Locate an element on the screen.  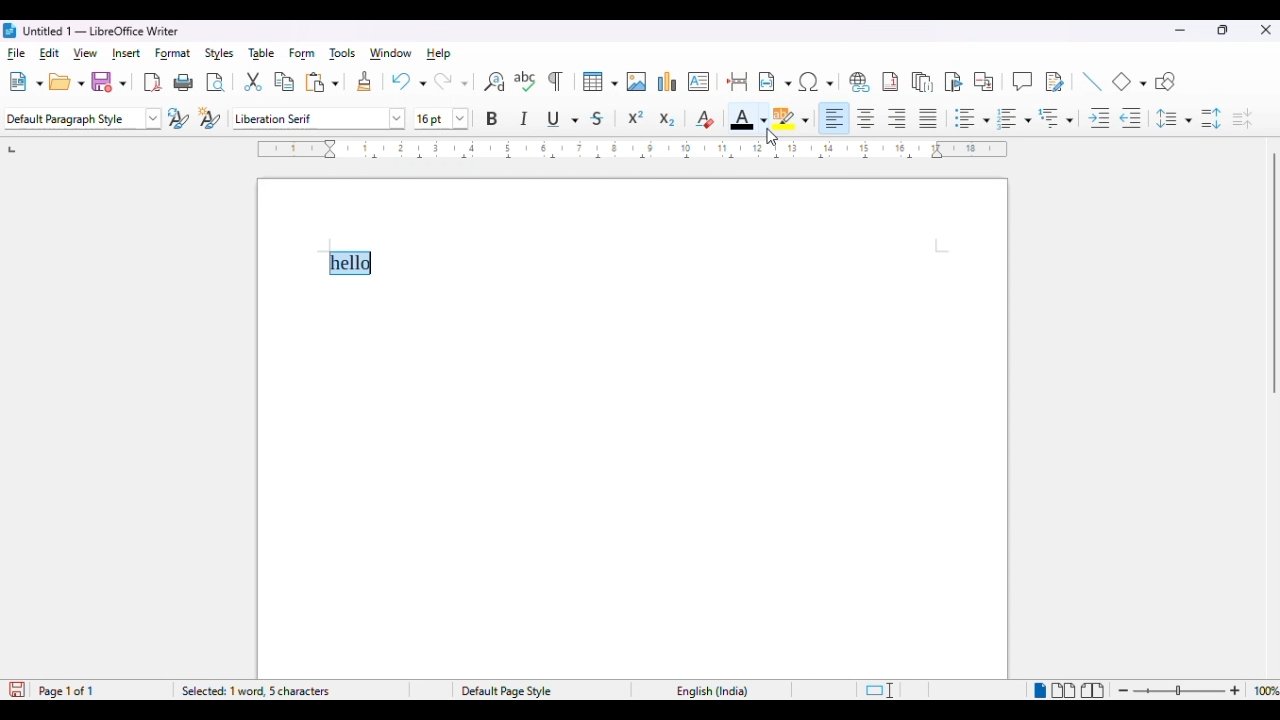
tools is located at coordinates (343, 55).